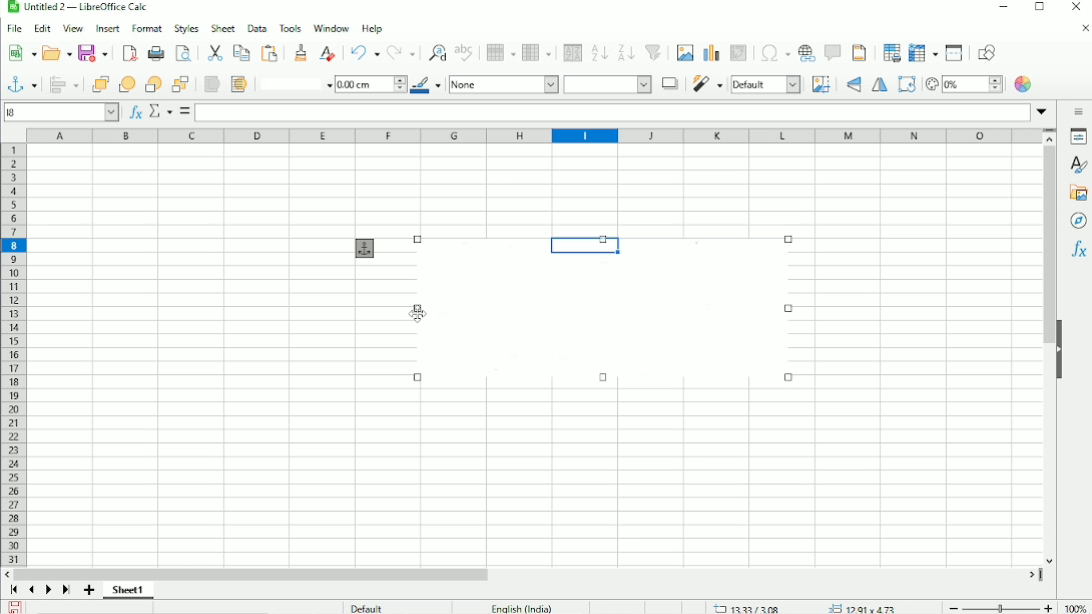 This screenshot has width=1092, height=614. Describe the element at coordinates (880, 86) in the screenshot. I see `Flip horizontally` at that location.